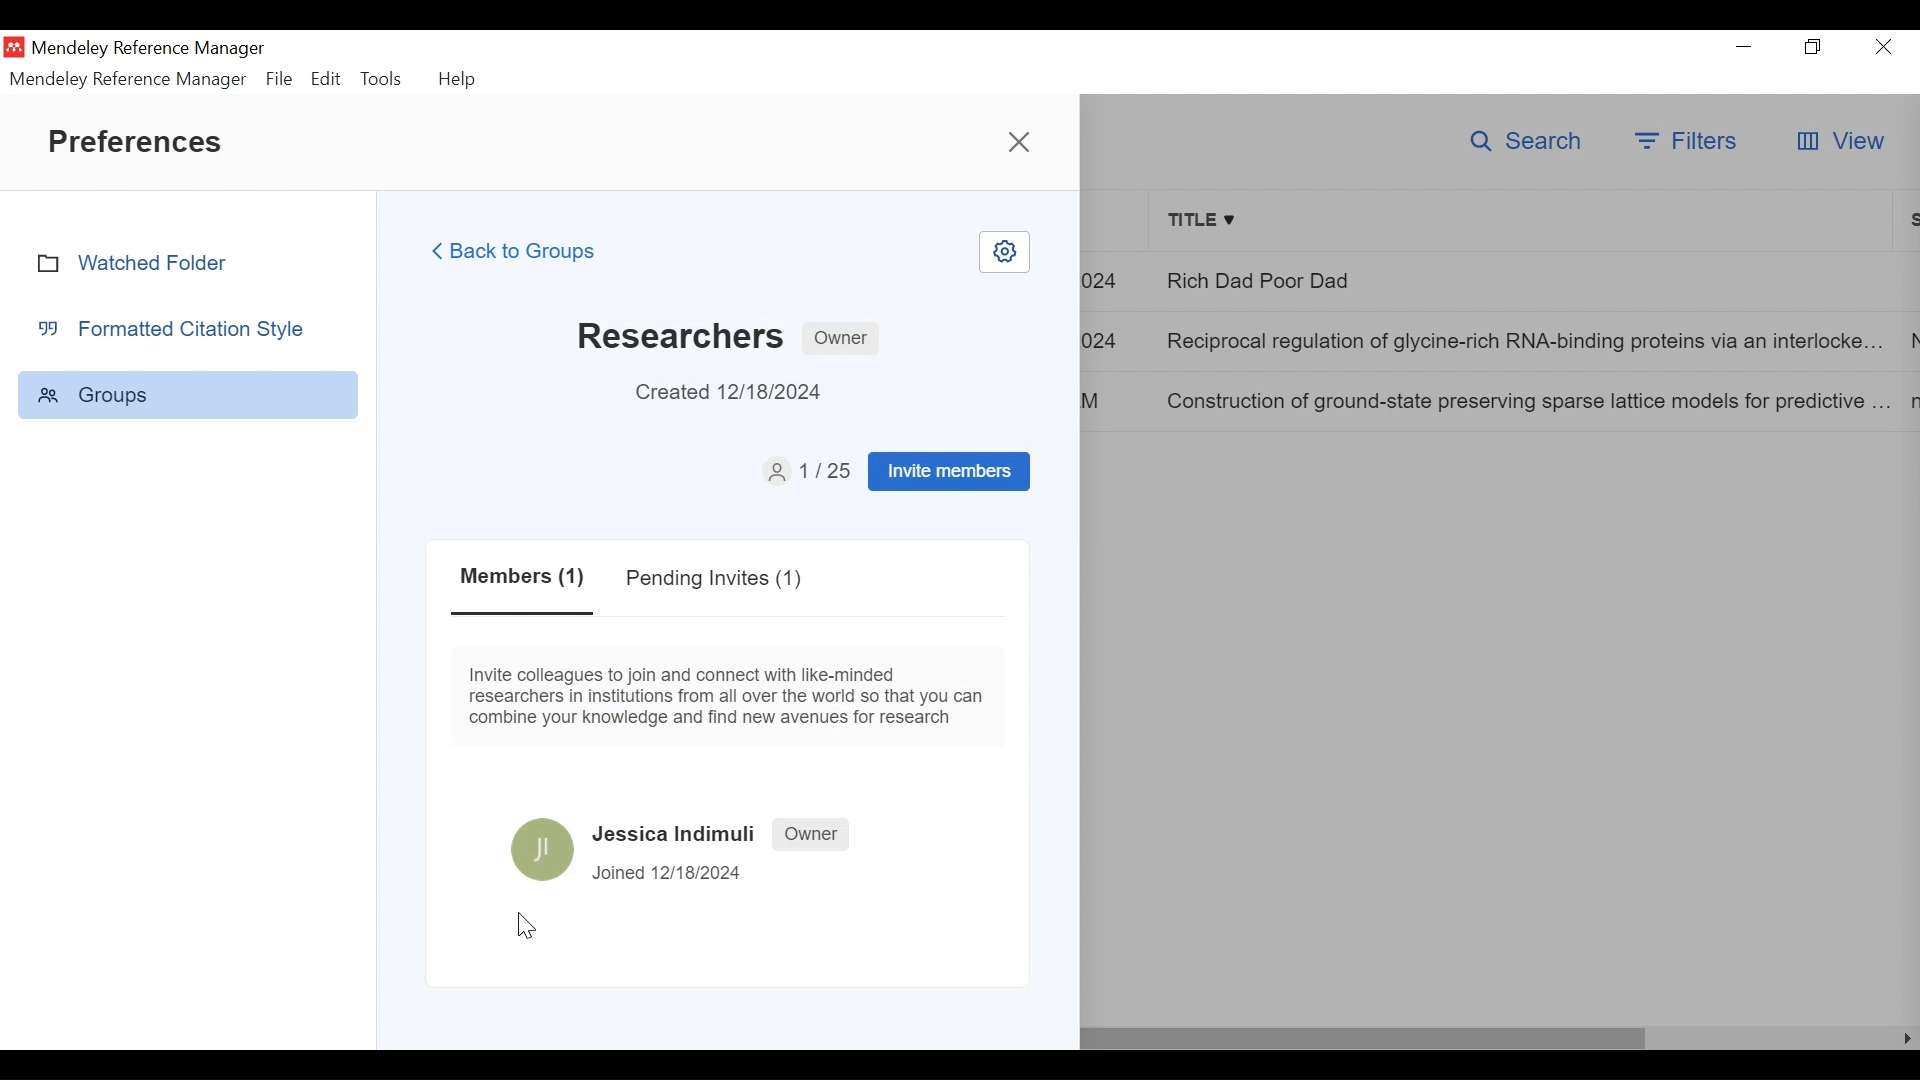 The image size is (1920, 1080). What do you see at coordinates (1908, 1039) in the screenshot?
I see `Scroll Left` at bounding box center [1908, 1039].